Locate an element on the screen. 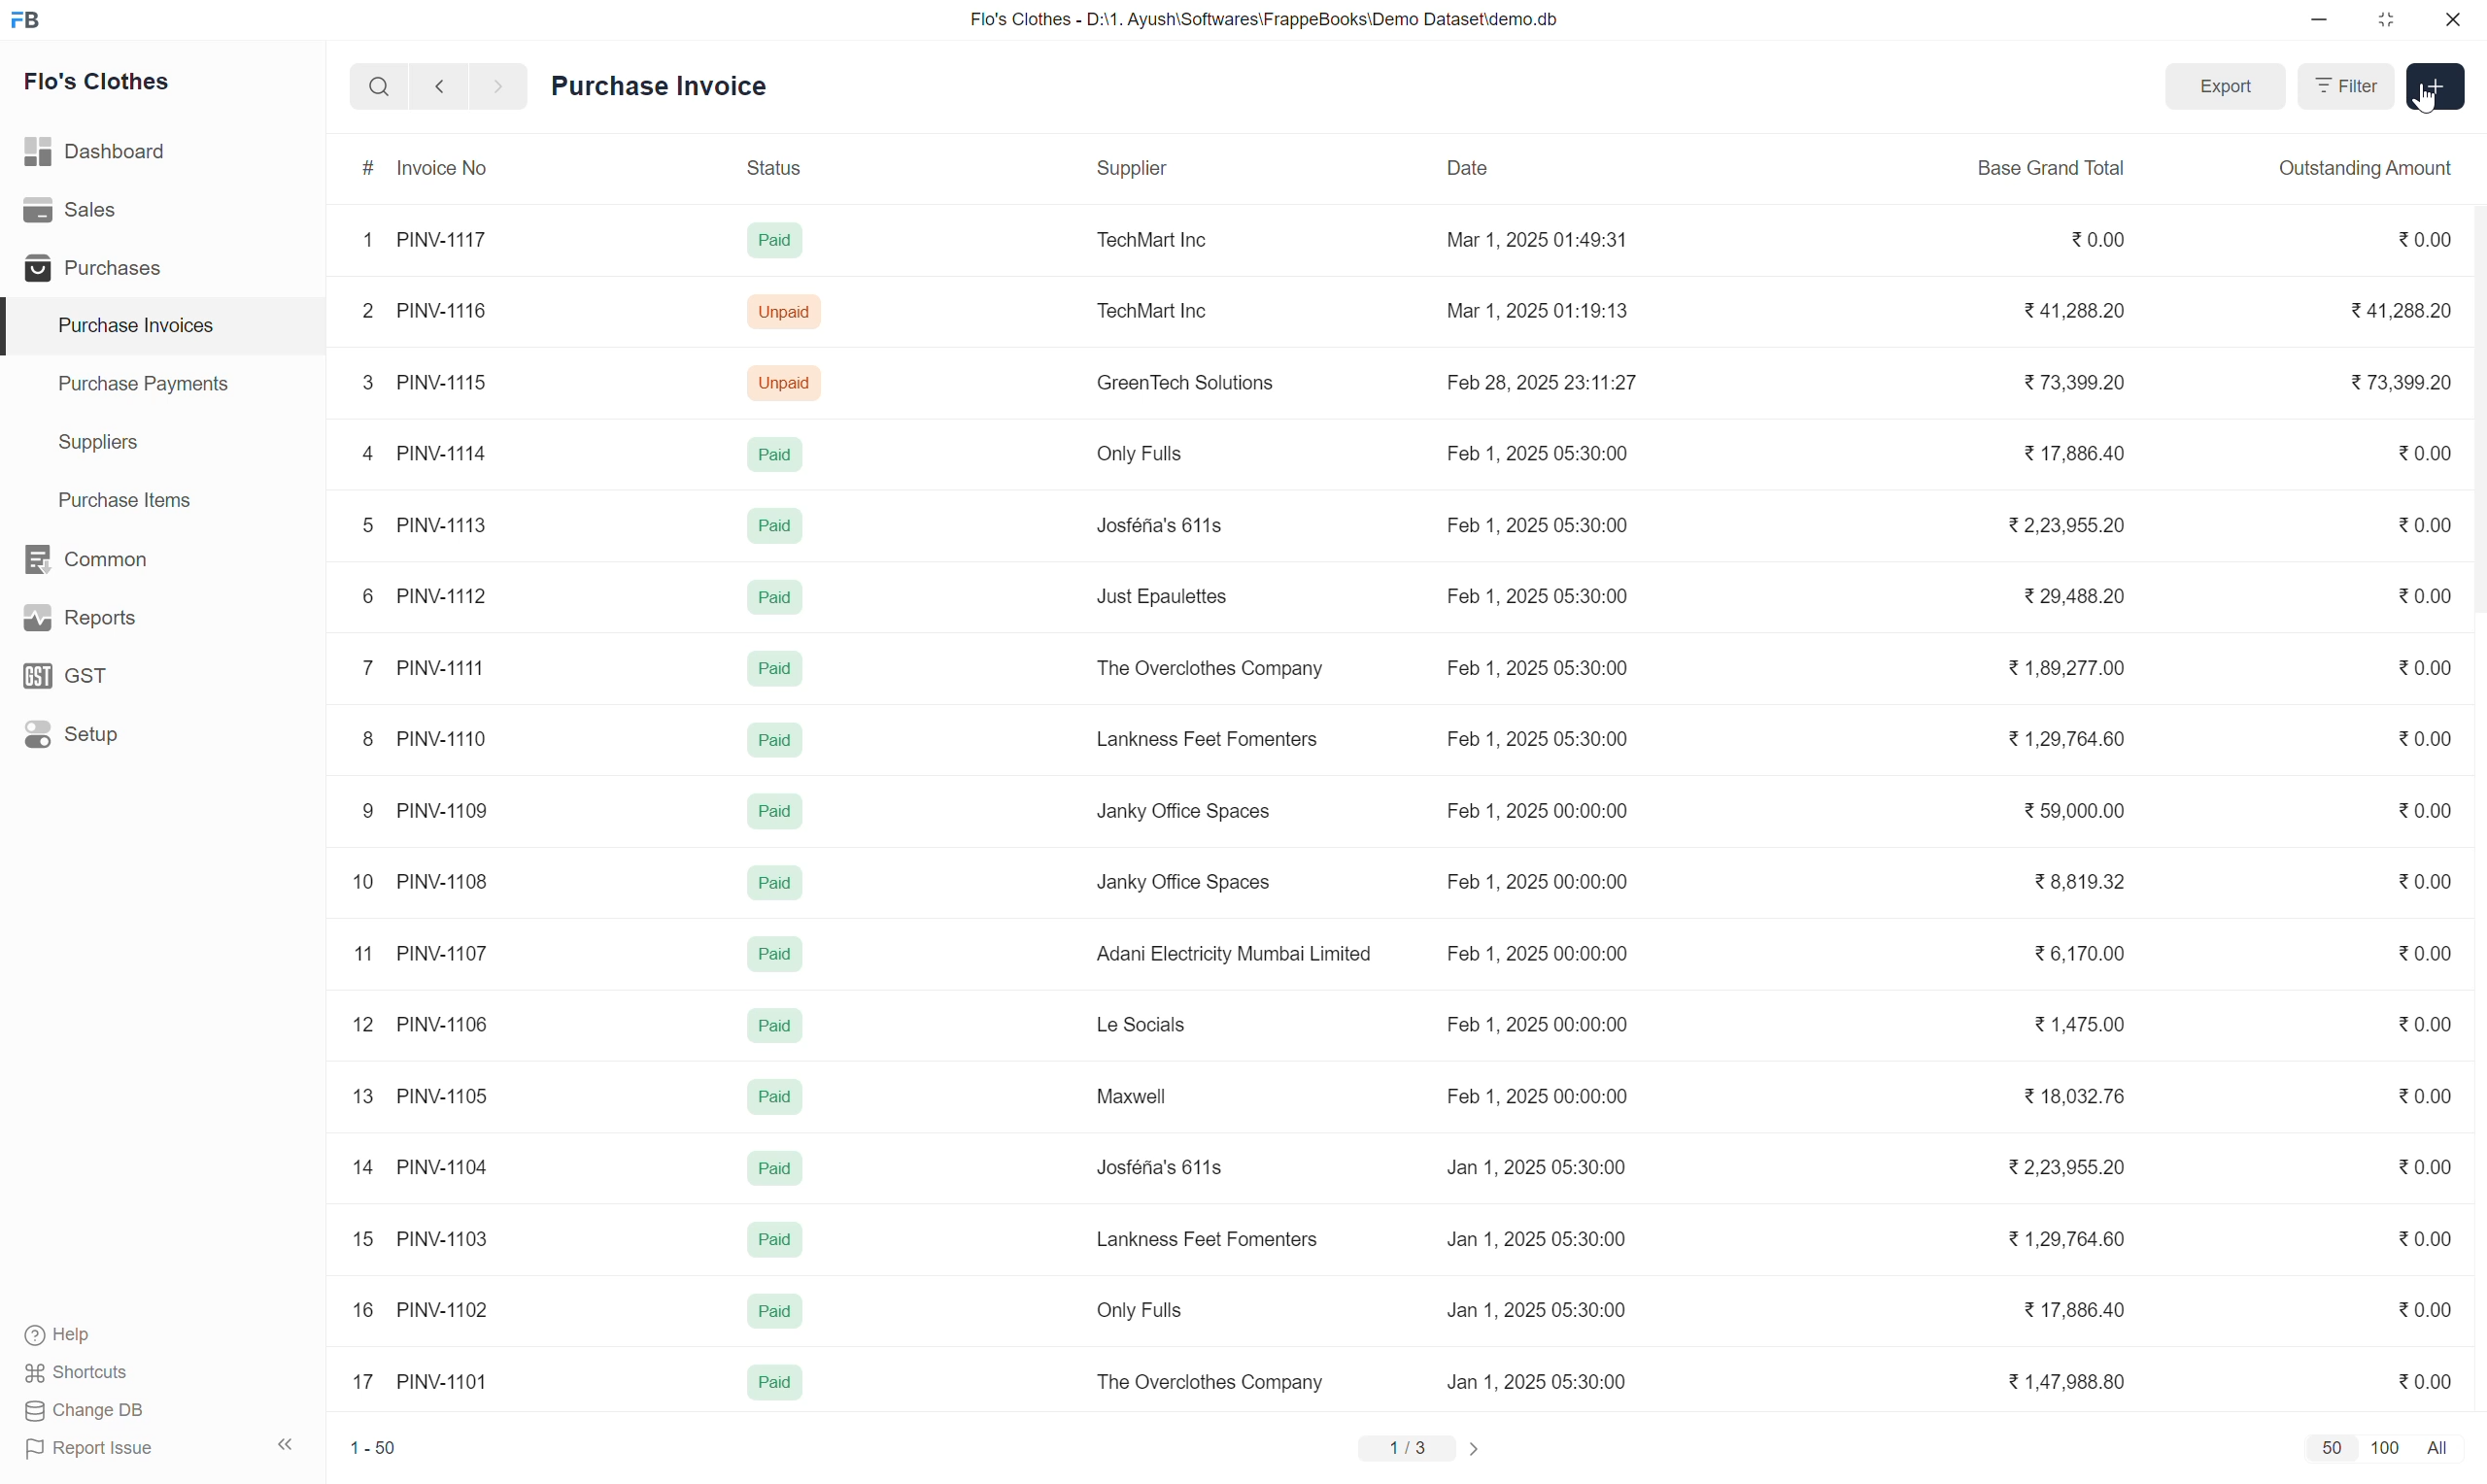 The height and width of the screenshot is (1484, 2487). Jan 1, 2025 05:30:00 is located at coordinates (1536, 1166).